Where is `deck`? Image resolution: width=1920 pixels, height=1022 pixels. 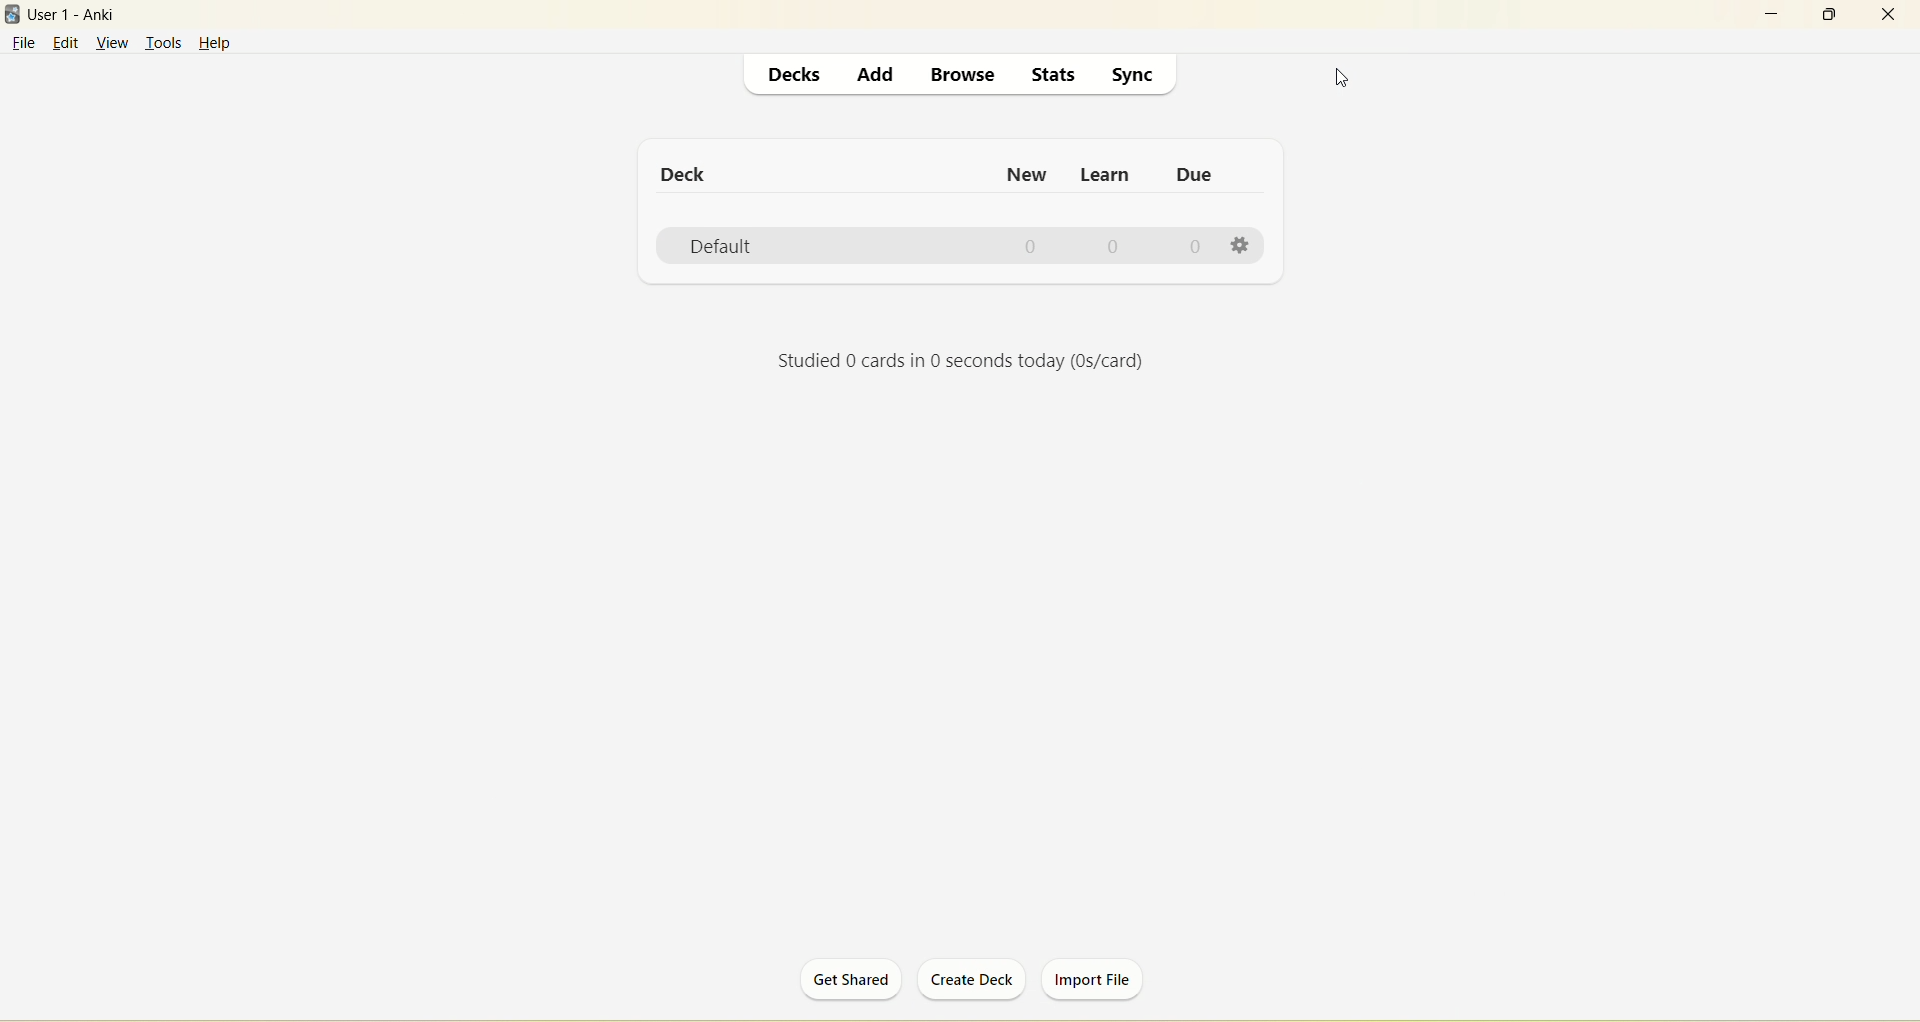 deck is located at coordinates (686, 174).